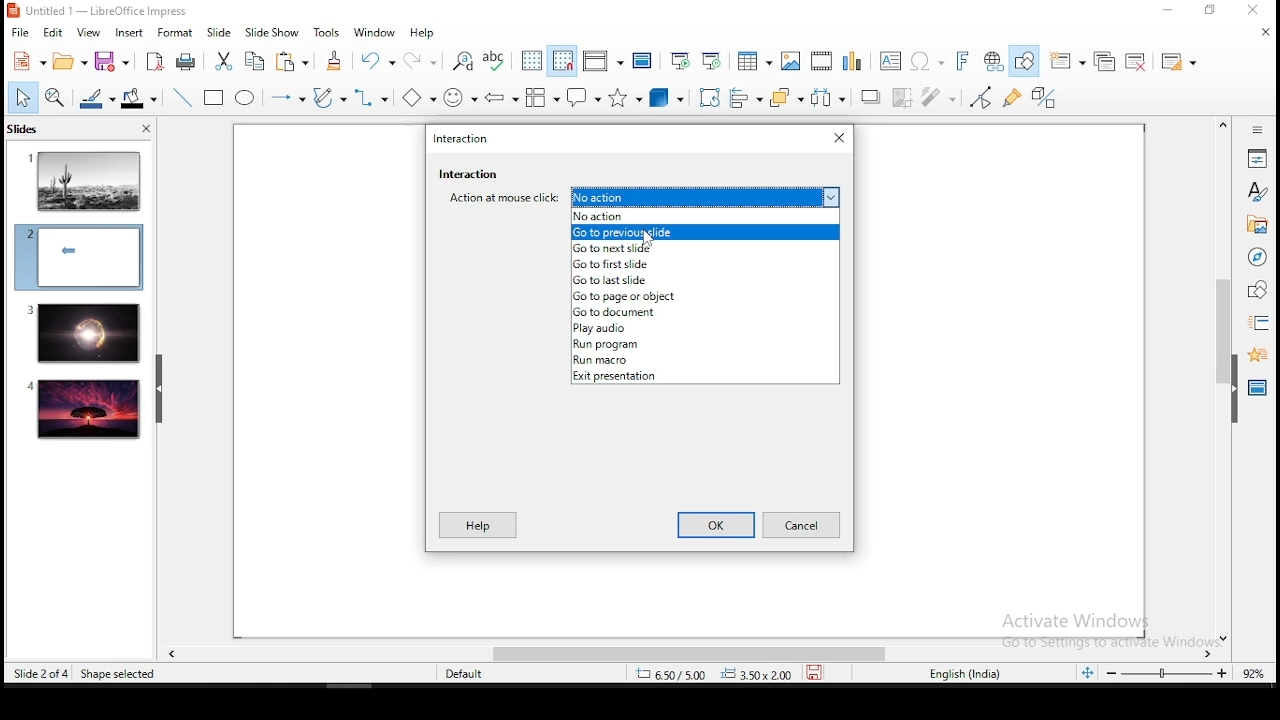 This screenshot has height=720, width=1280. Describe the element at coordinates (870, 95) in the screenshot. I see `shadow` at that location.